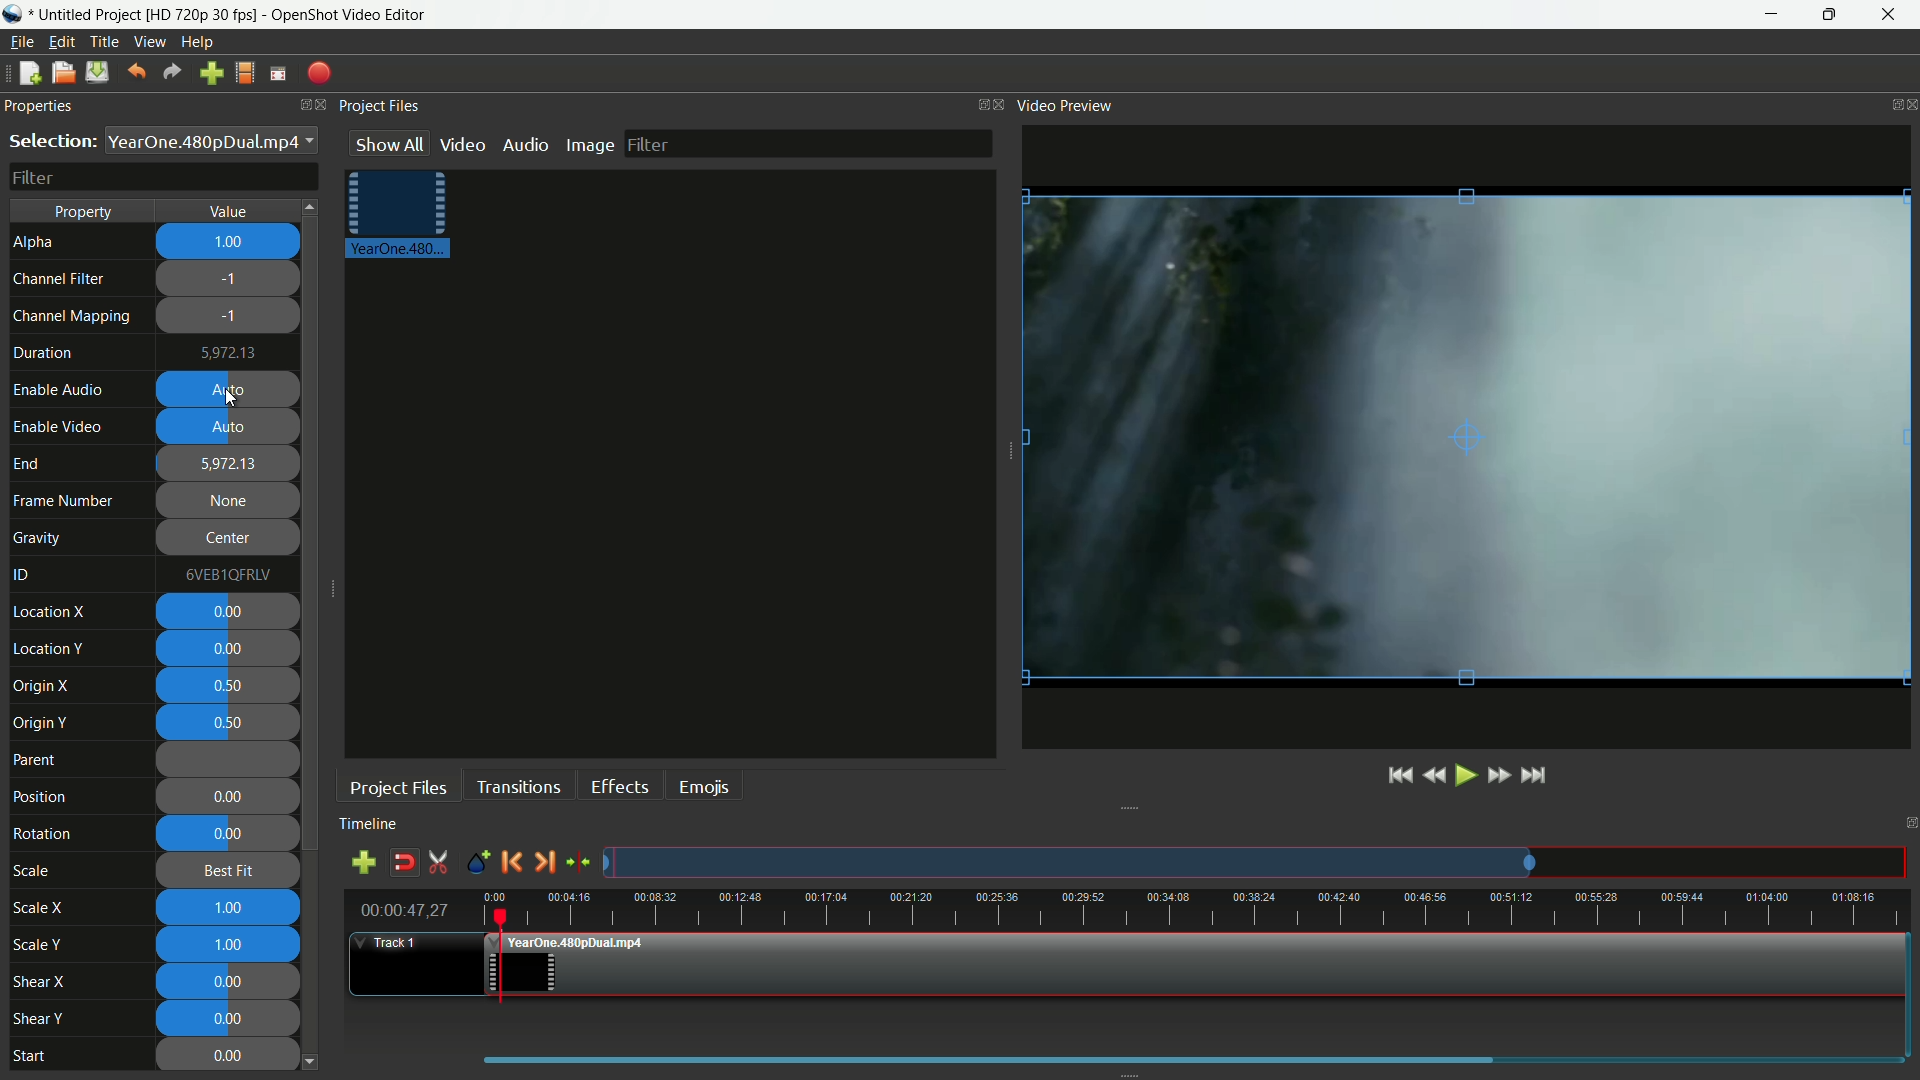  I want to click on video, so click(463, 142).